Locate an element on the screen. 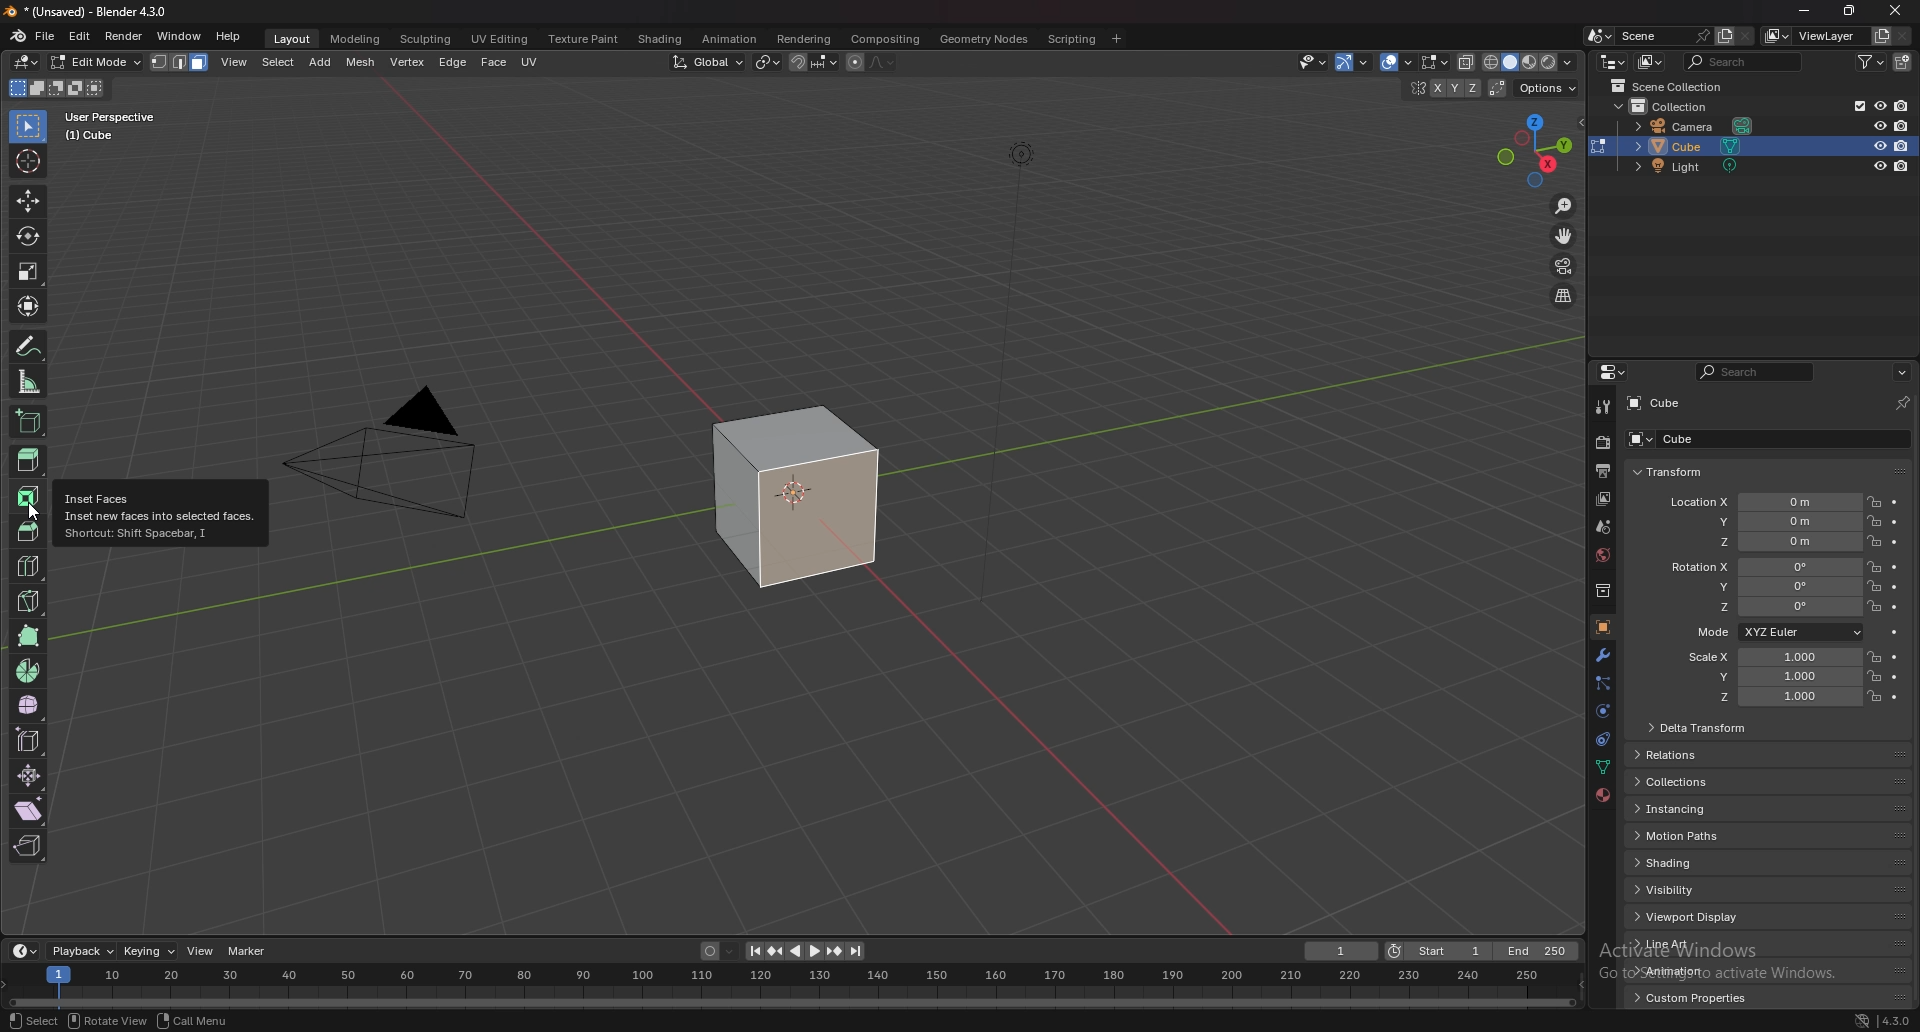 The height and width of the screenshot is (1032, 1920). smooth is located at coordinates (30, 705).